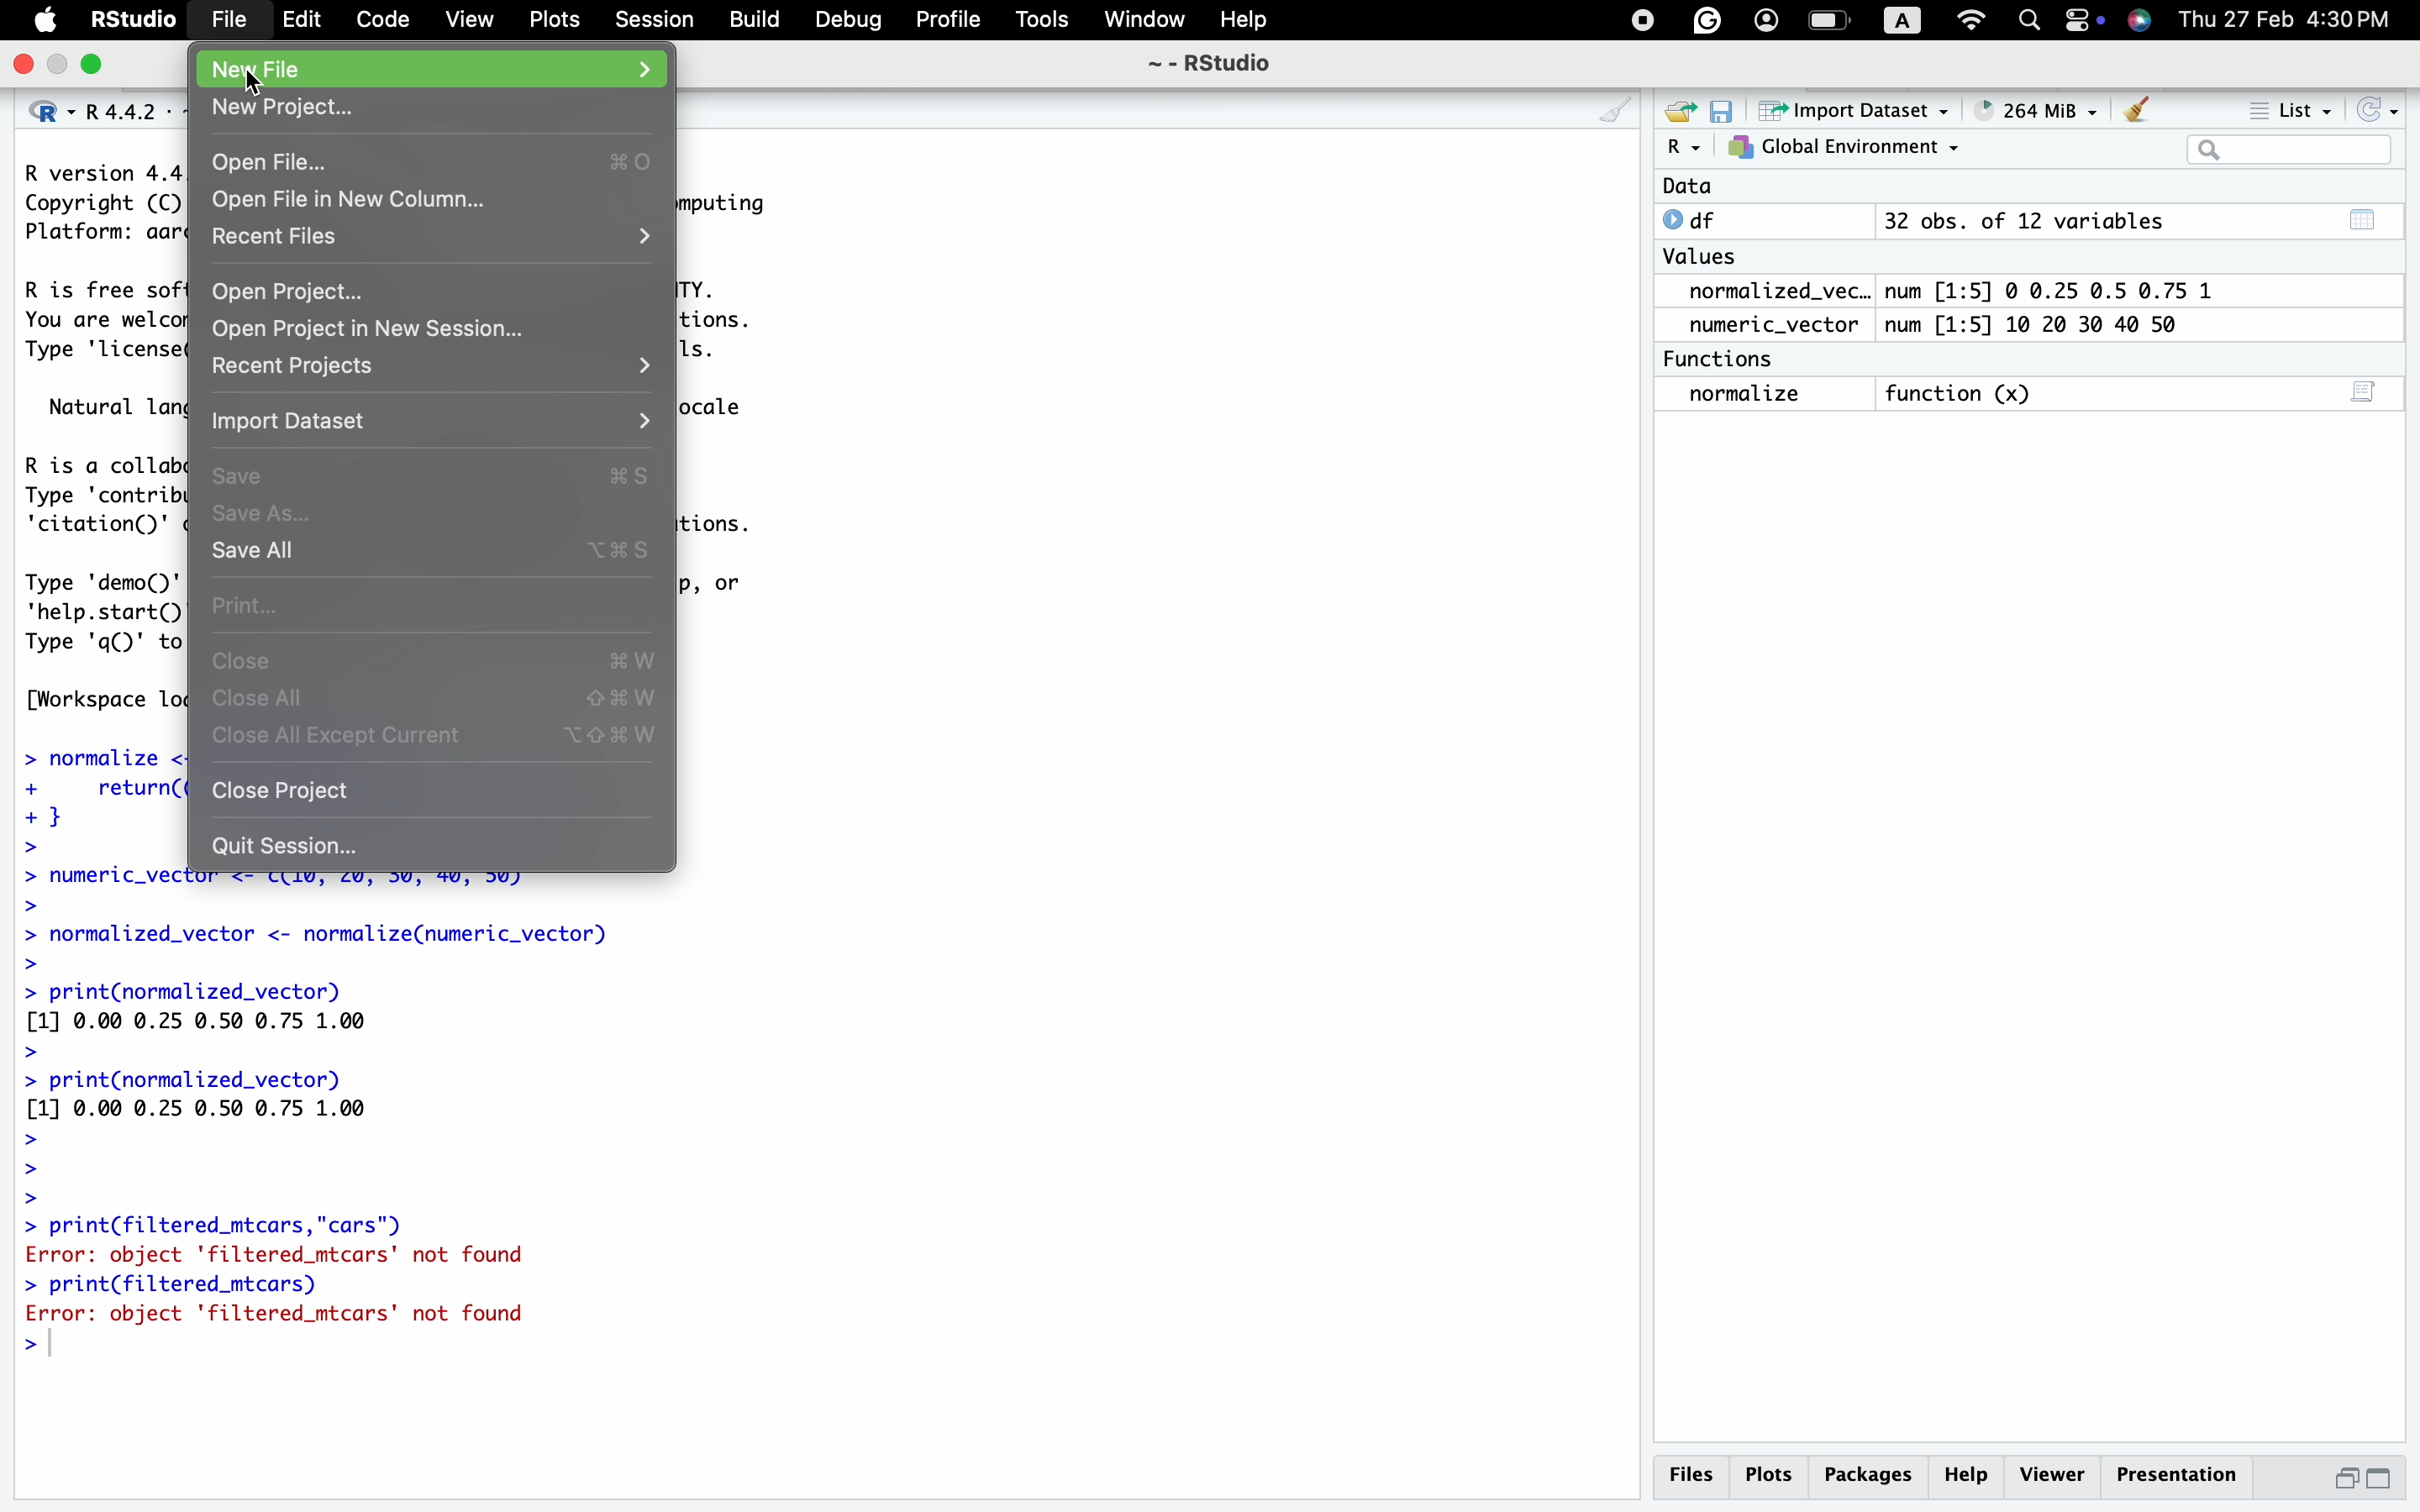 The image size is (2420, 1512). What do you see at coordinates (1743, 395) in the screenshot?
I see `normalize` at bounding box center [1743, 395].